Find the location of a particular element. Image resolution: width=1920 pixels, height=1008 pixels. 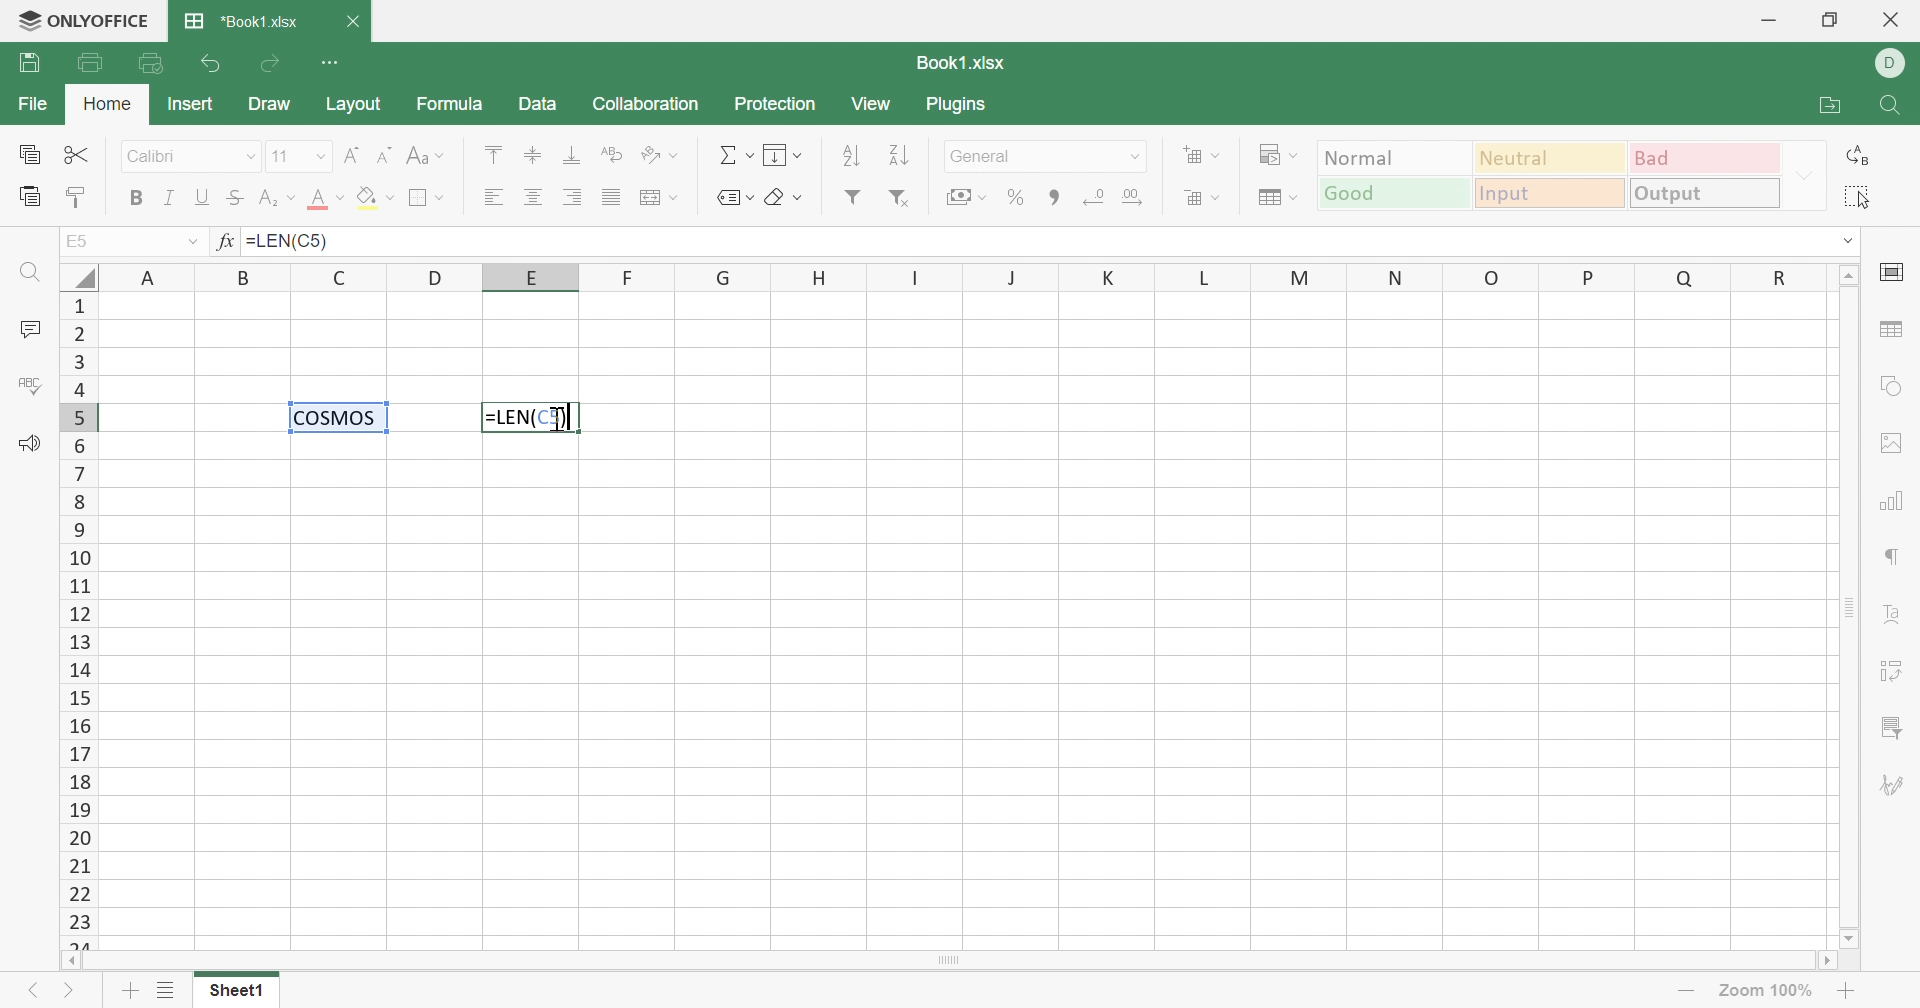

Paste is located at coordinates (28, 198).